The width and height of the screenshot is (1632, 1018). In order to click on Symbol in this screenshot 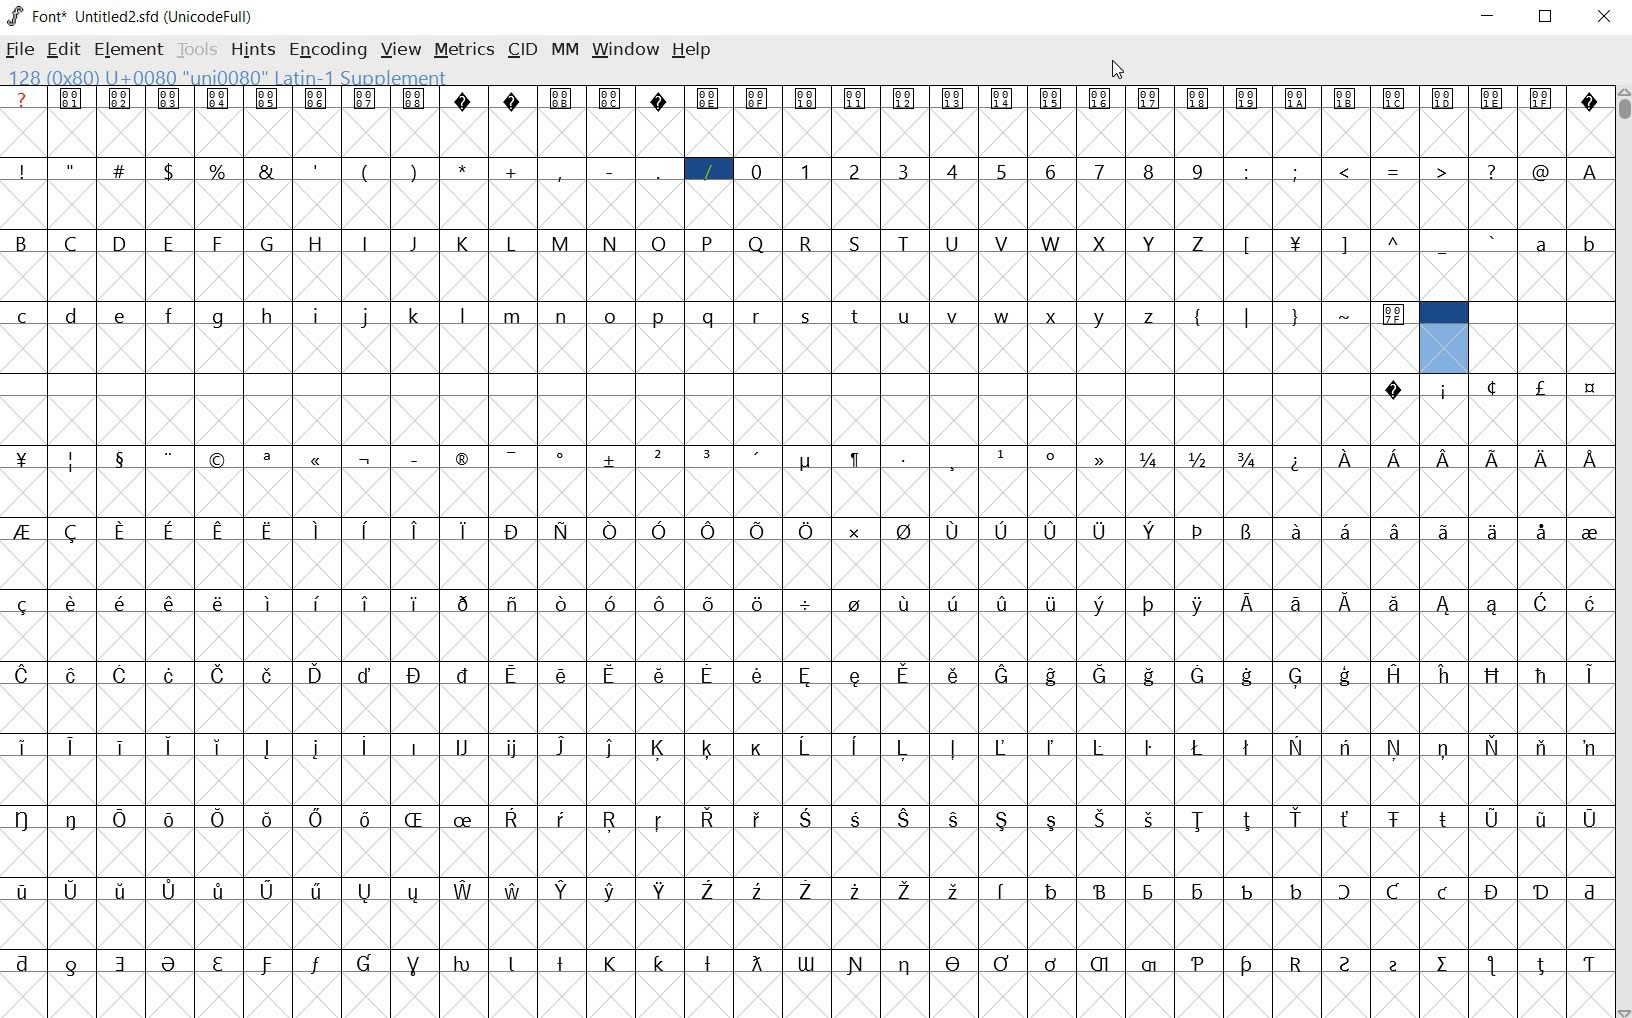, I will do `click(1590, 817)`.